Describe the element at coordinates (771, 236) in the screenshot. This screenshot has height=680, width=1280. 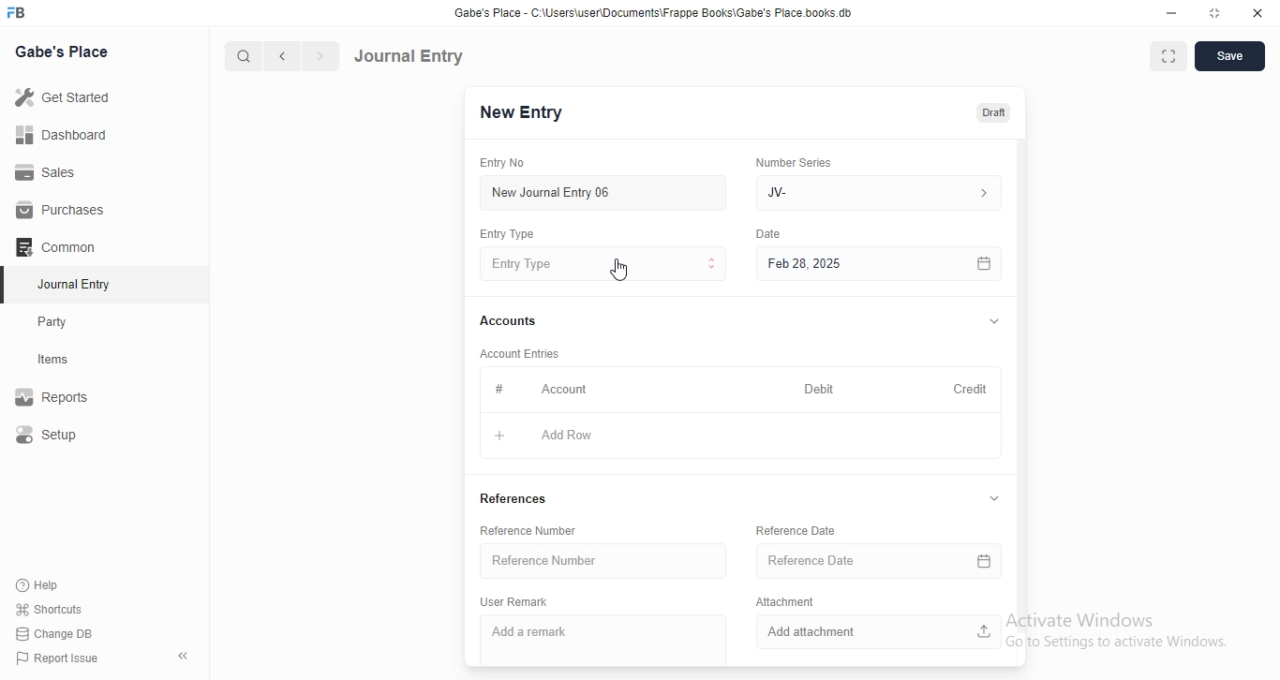
I see `` at that location.